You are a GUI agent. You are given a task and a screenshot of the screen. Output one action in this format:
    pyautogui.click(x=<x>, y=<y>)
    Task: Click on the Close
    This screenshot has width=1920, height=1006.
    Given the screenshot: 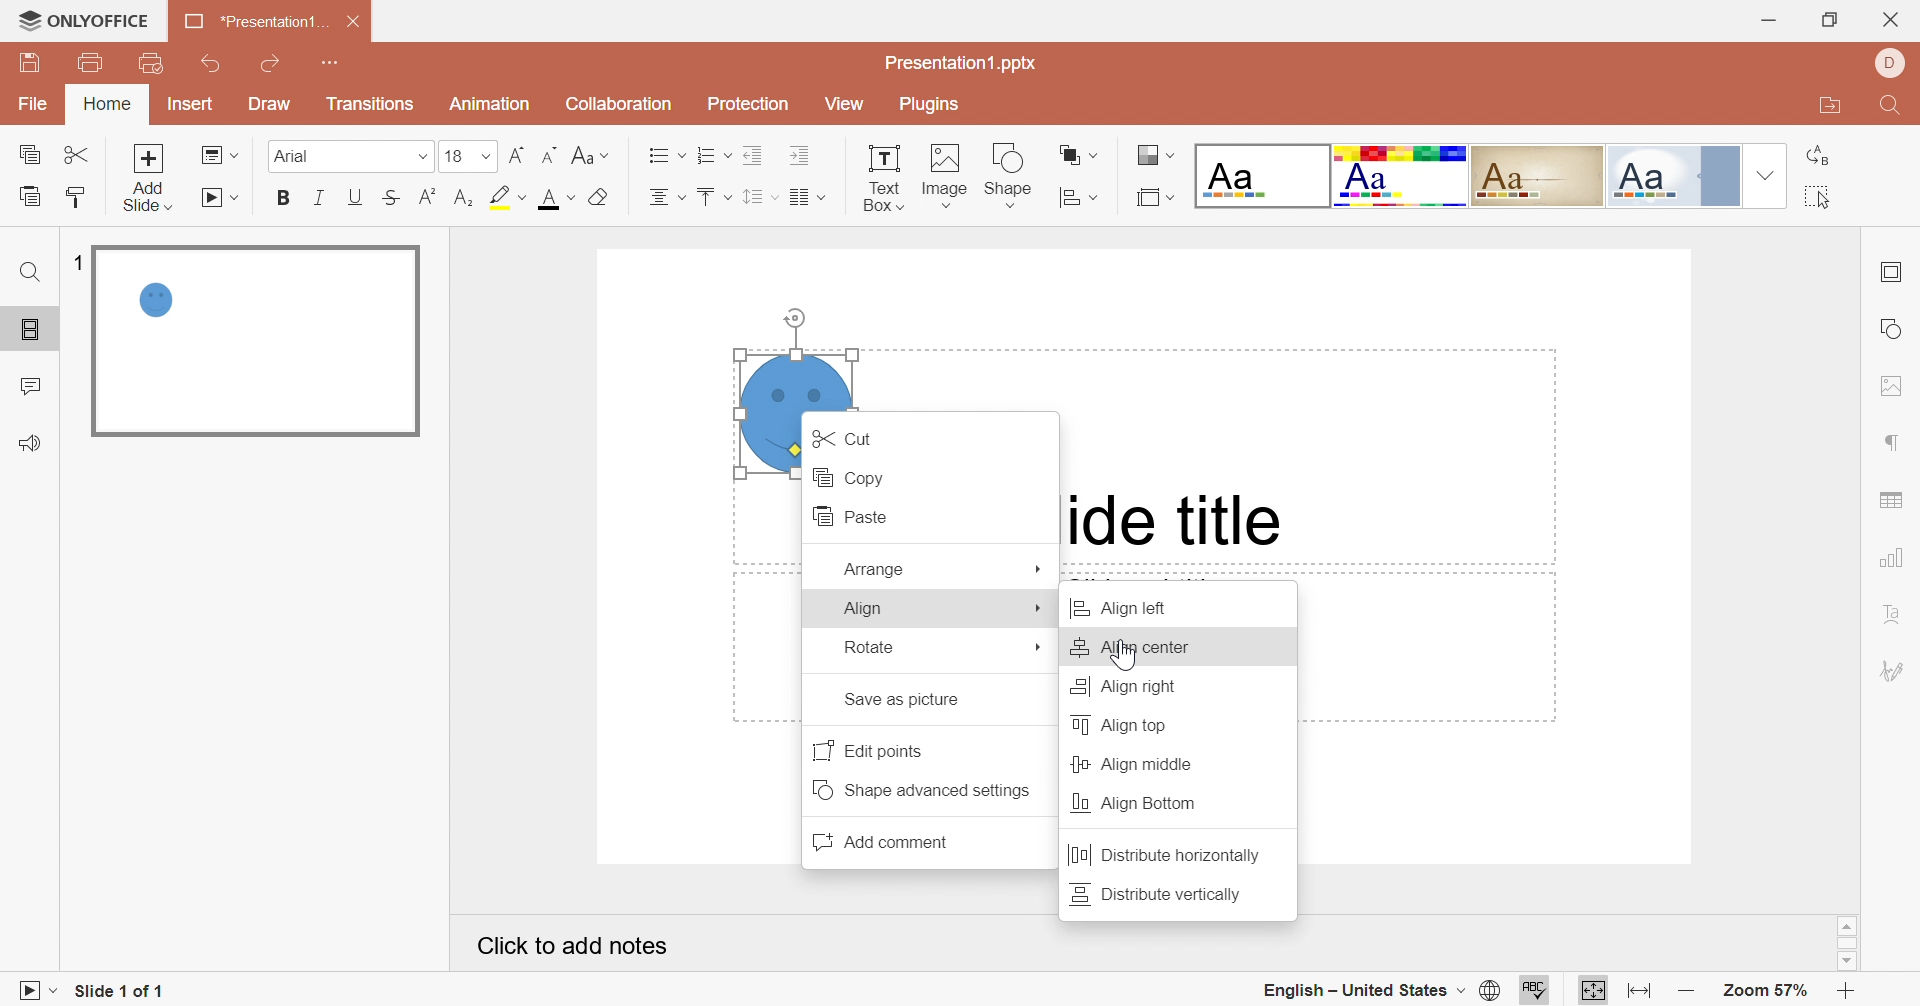 What is the action you would take?
    pyautogui.click(x=355, y=21)
    